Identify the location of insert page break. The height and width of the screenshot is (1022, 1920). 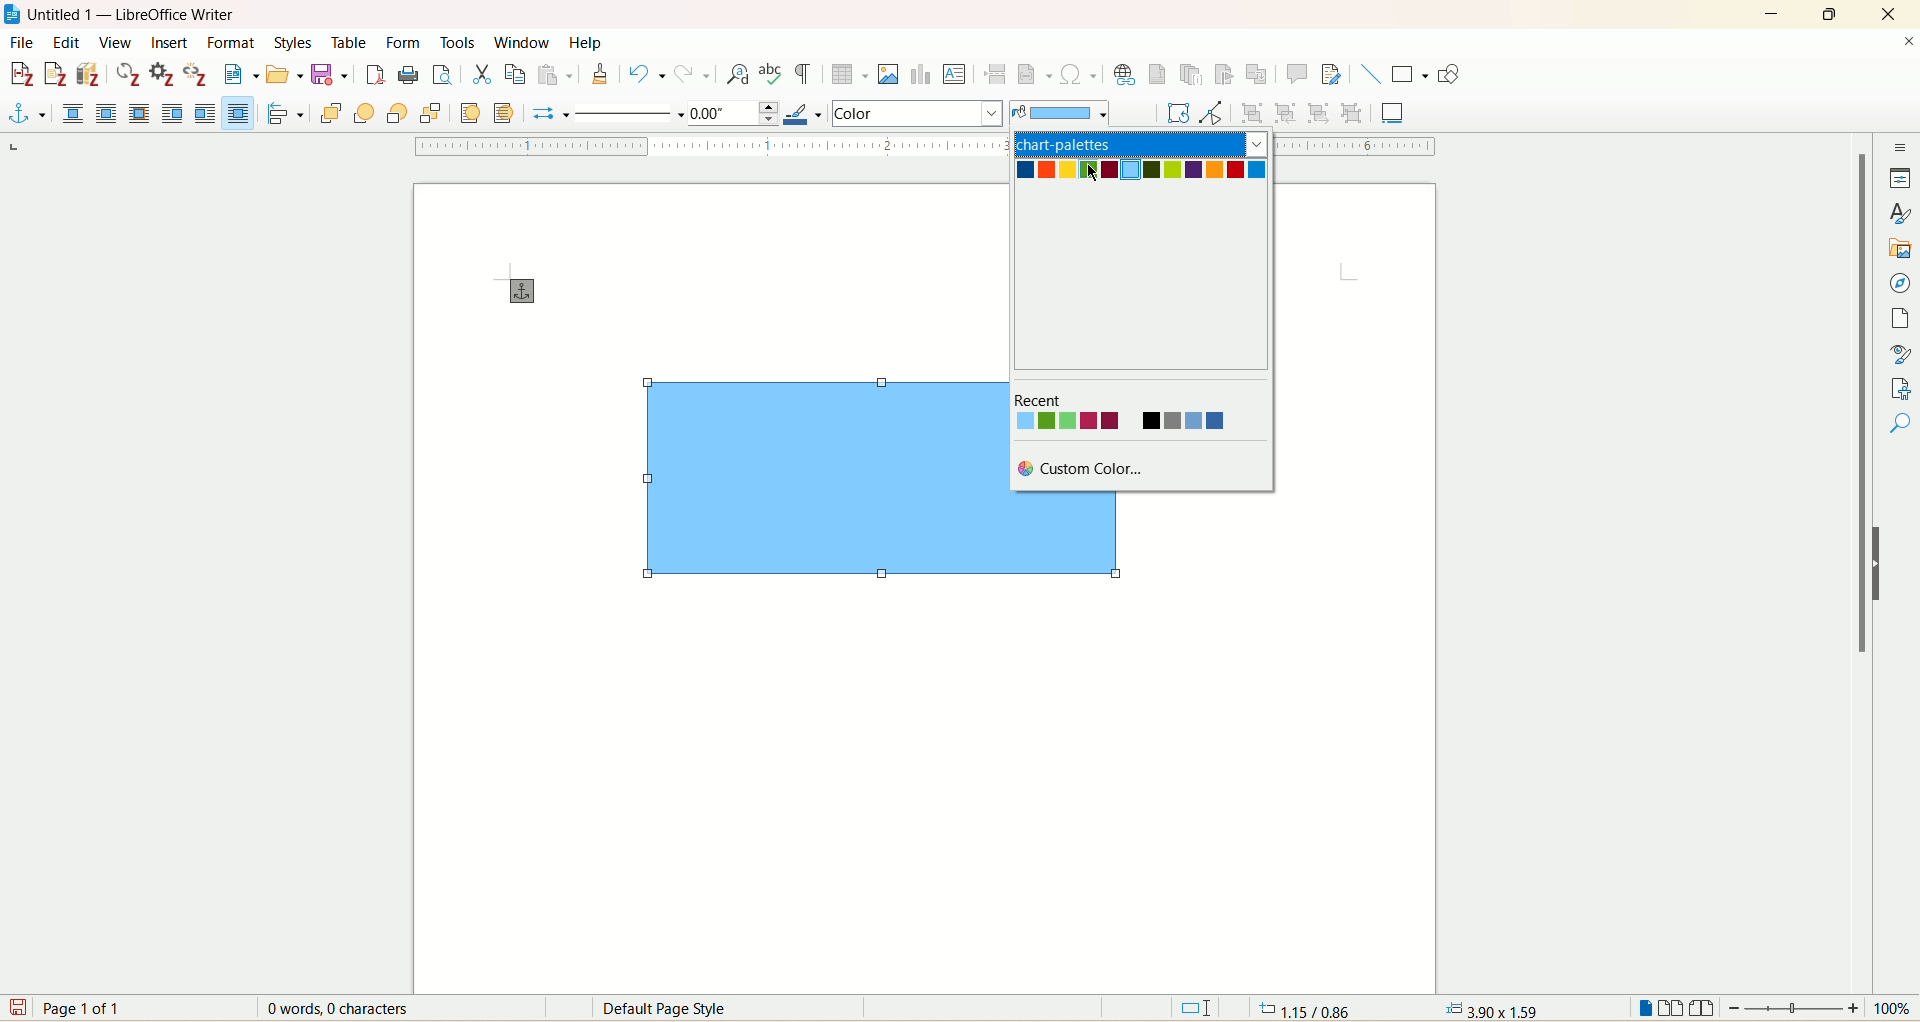
(995, 73).